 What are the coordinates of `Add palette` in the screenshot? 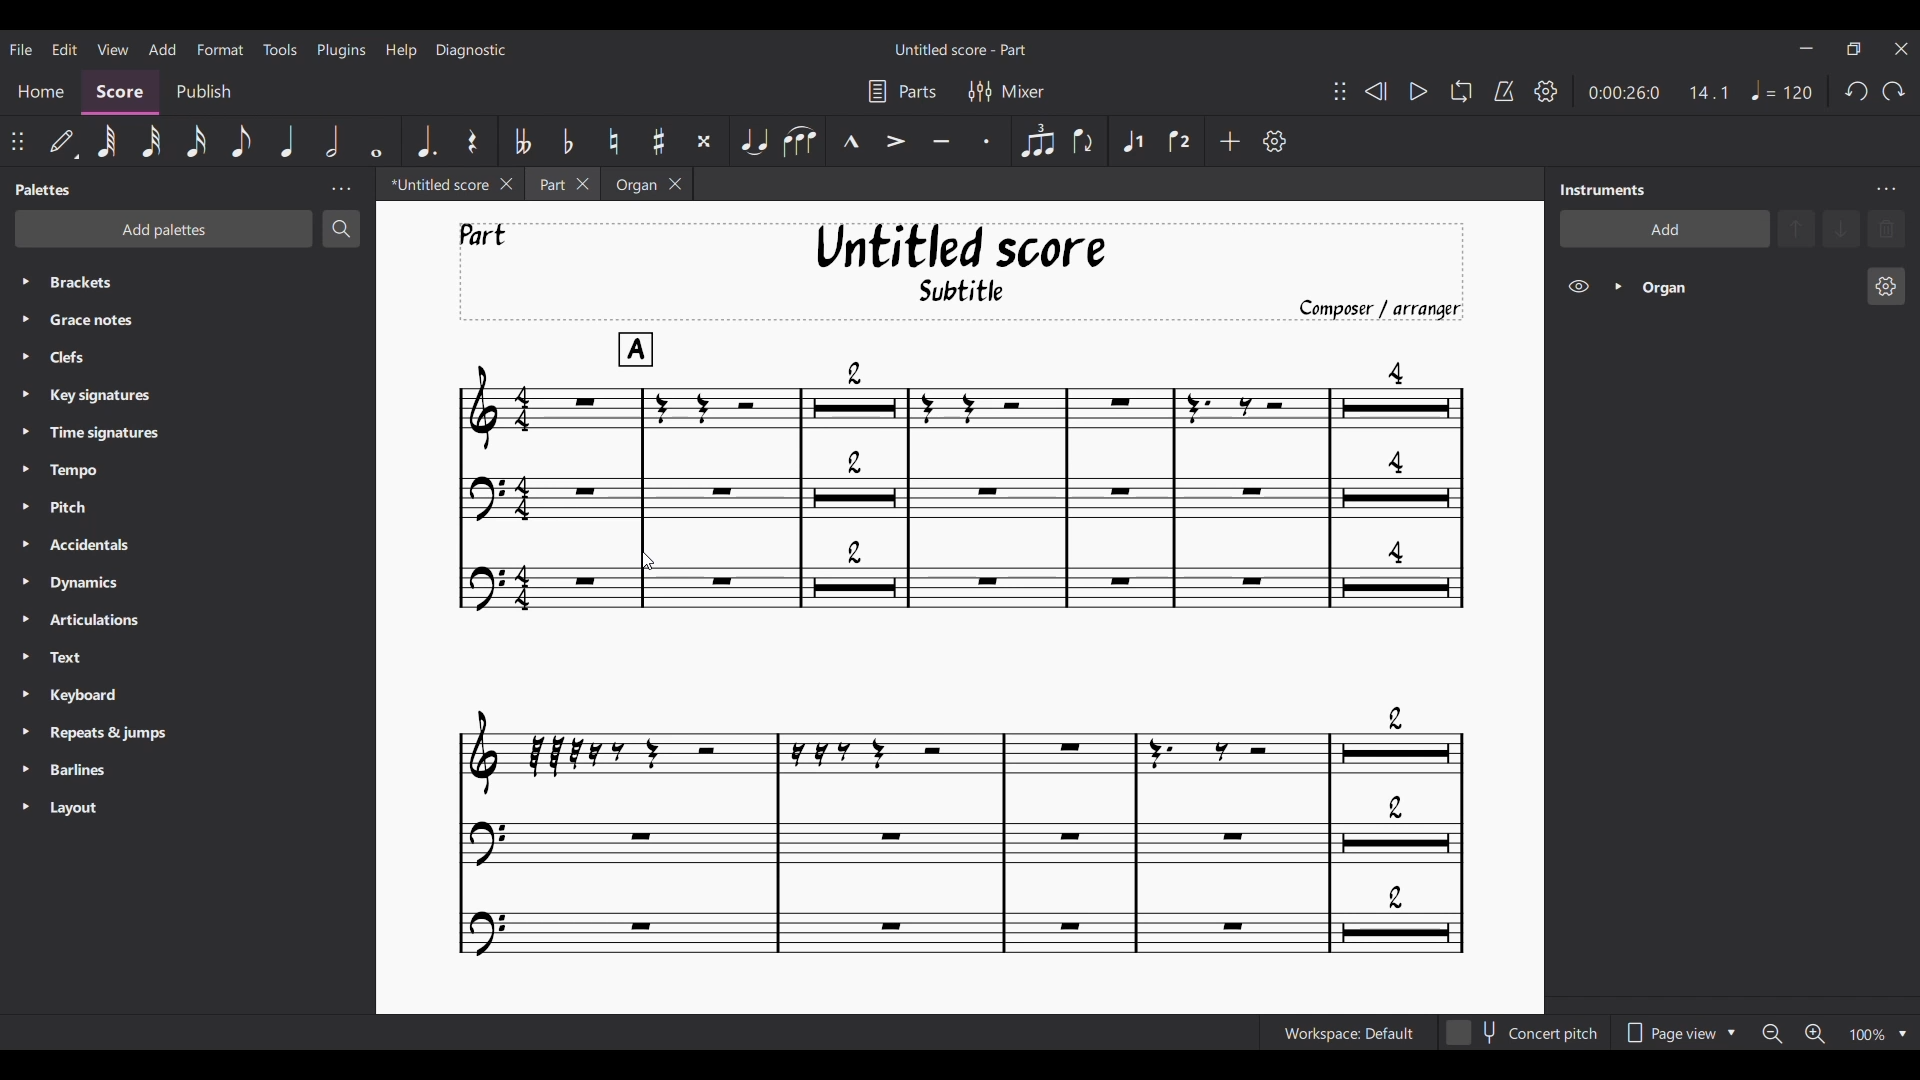 It's located at (164, 229).